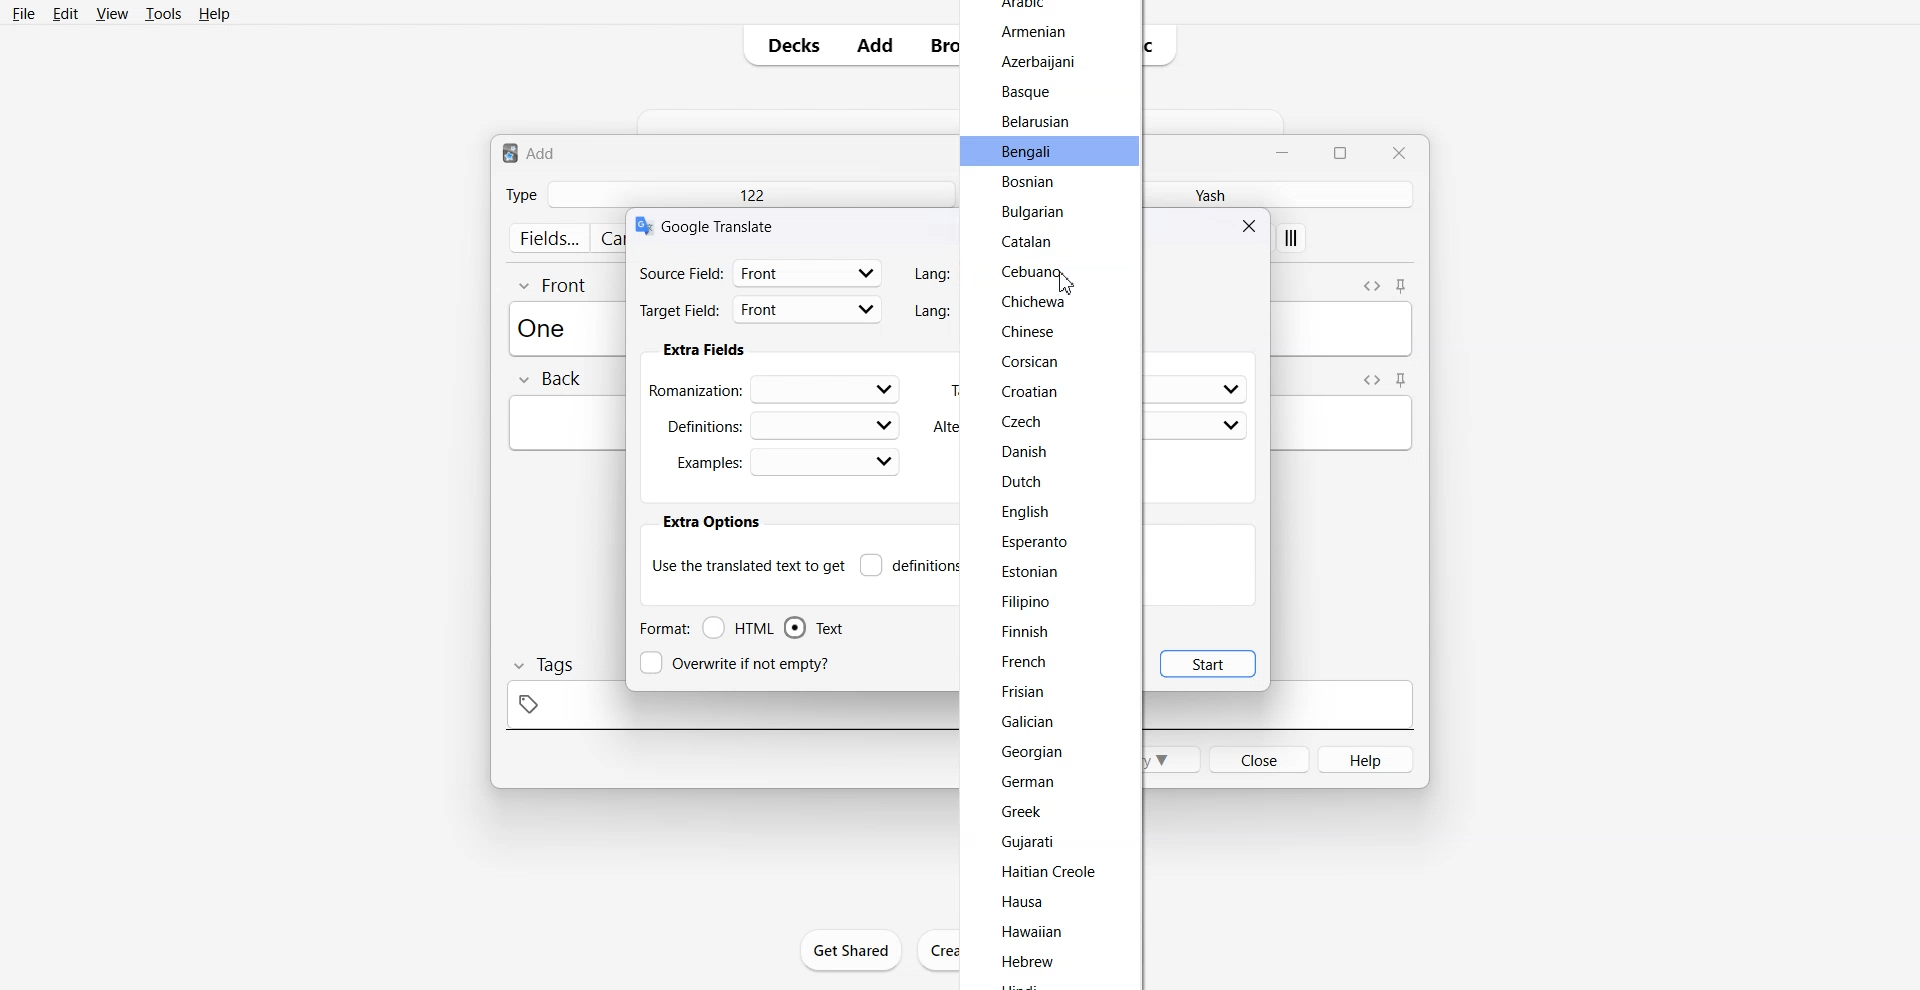  I want to click on Azerbaijani, so click(1038, 61).